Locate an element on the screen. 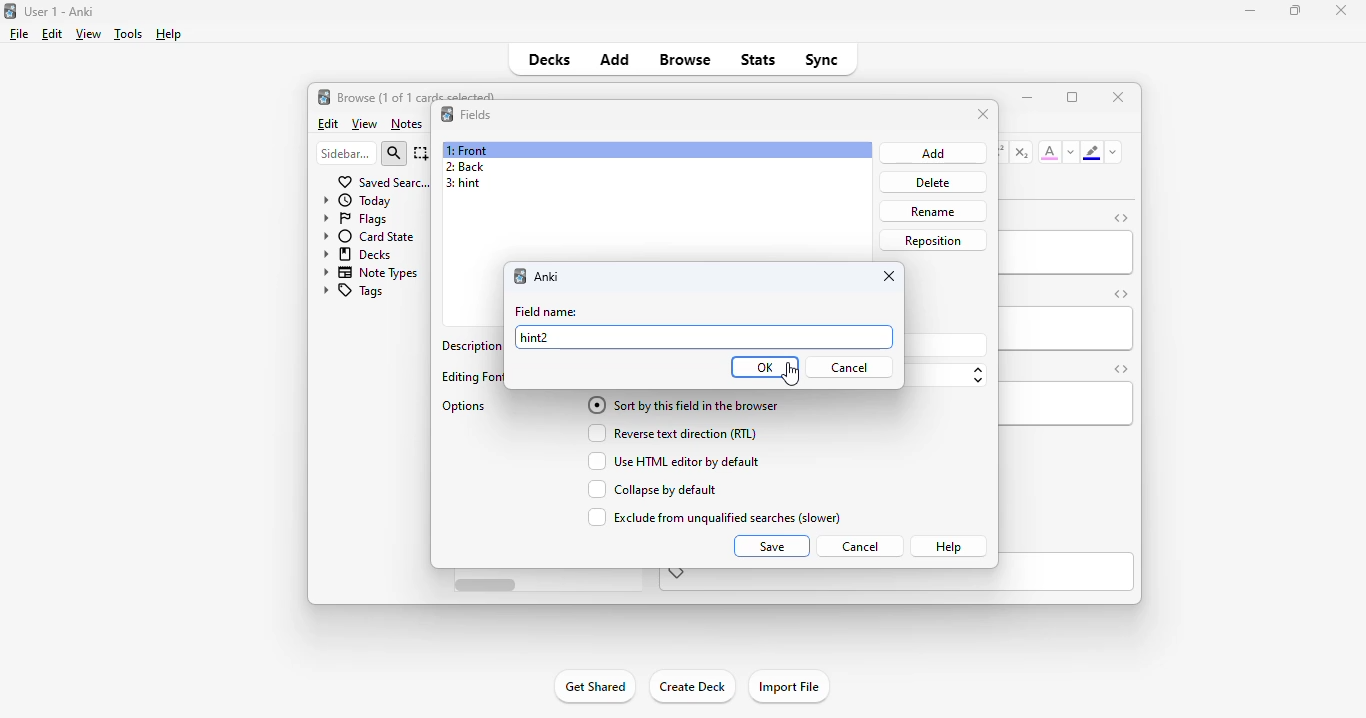 This screenshot has height=718, width=1366. field name is located at coordinates (546, 311).